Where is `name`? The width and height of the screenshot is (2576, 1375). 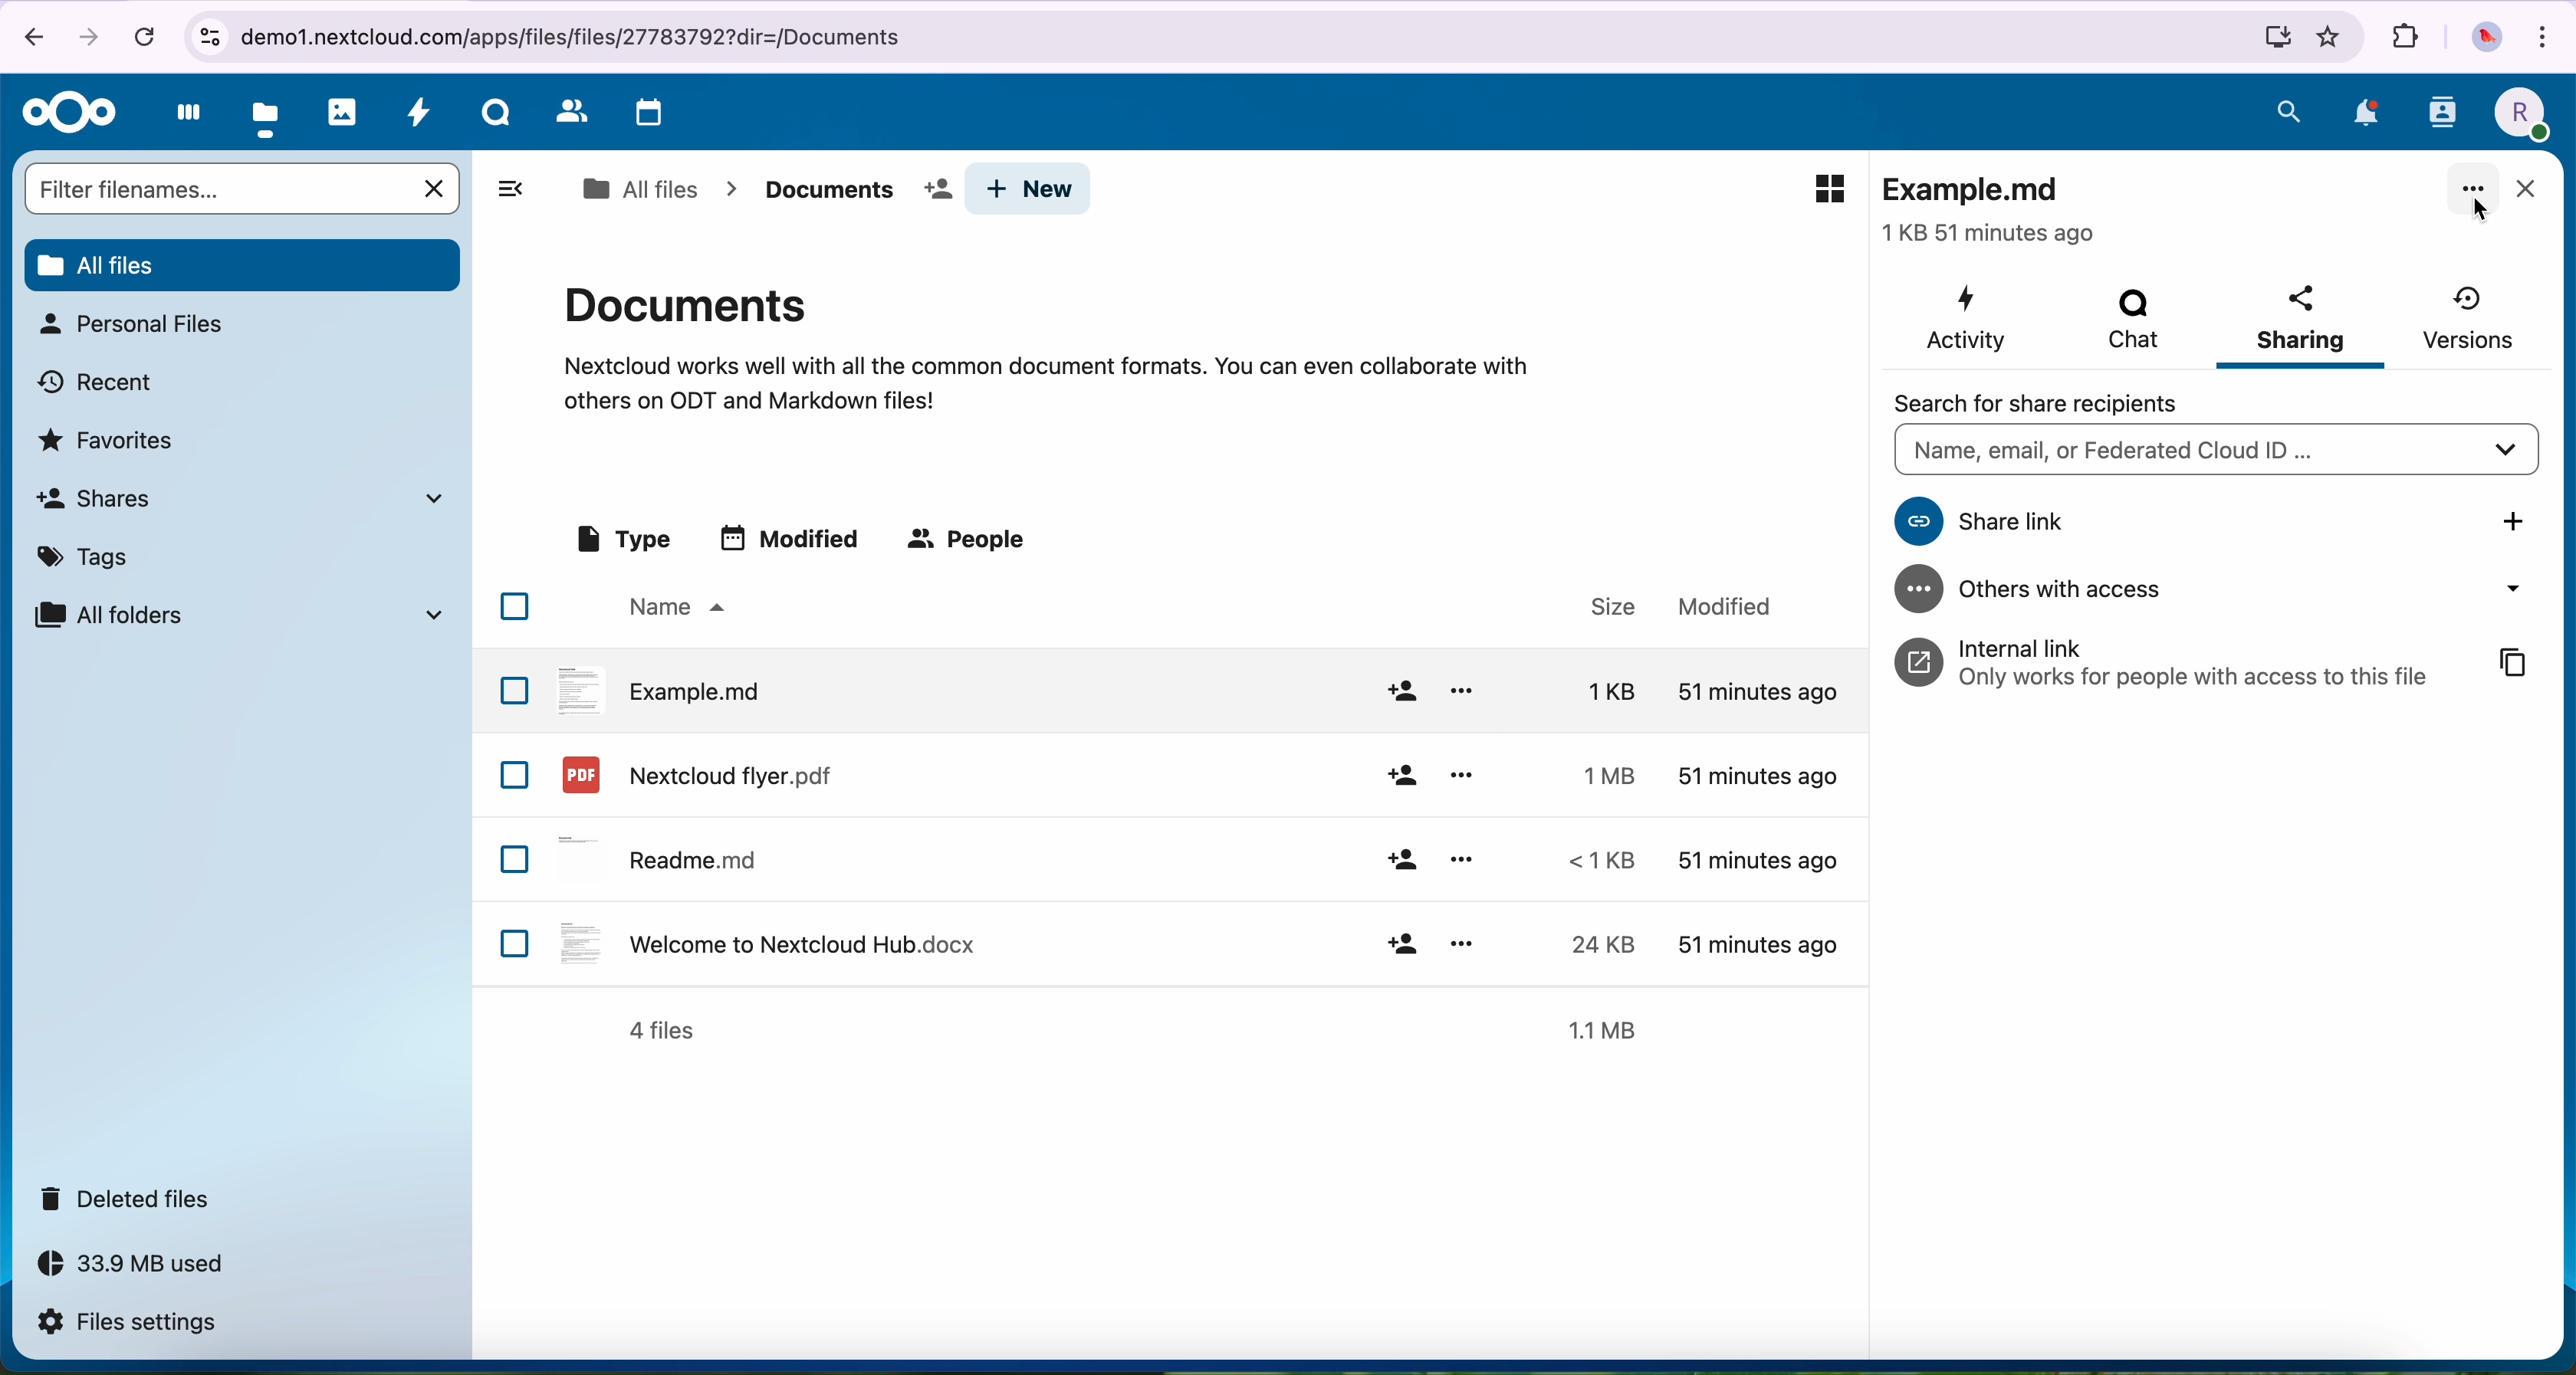 name is located at coordinates (673, 608).